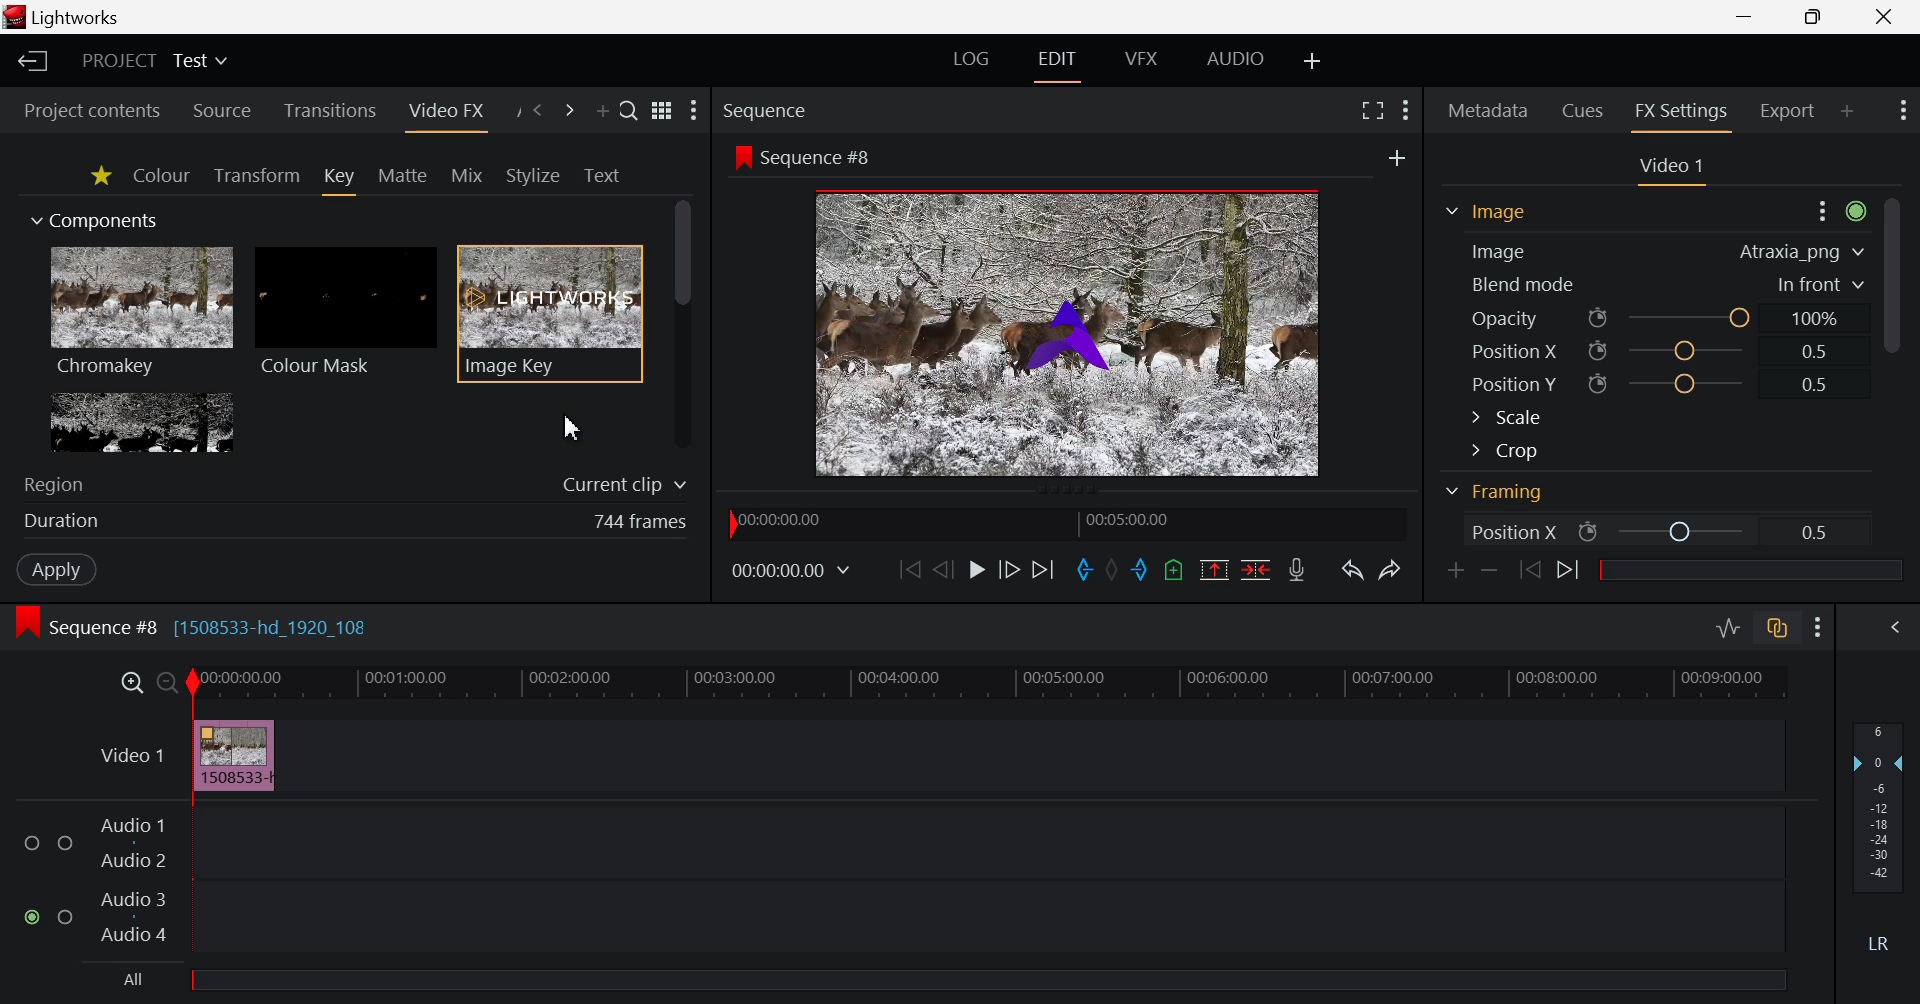 The height and width of the screenshot is (1004, 1920). I want to click on Add Panel, so click(1847, 111).